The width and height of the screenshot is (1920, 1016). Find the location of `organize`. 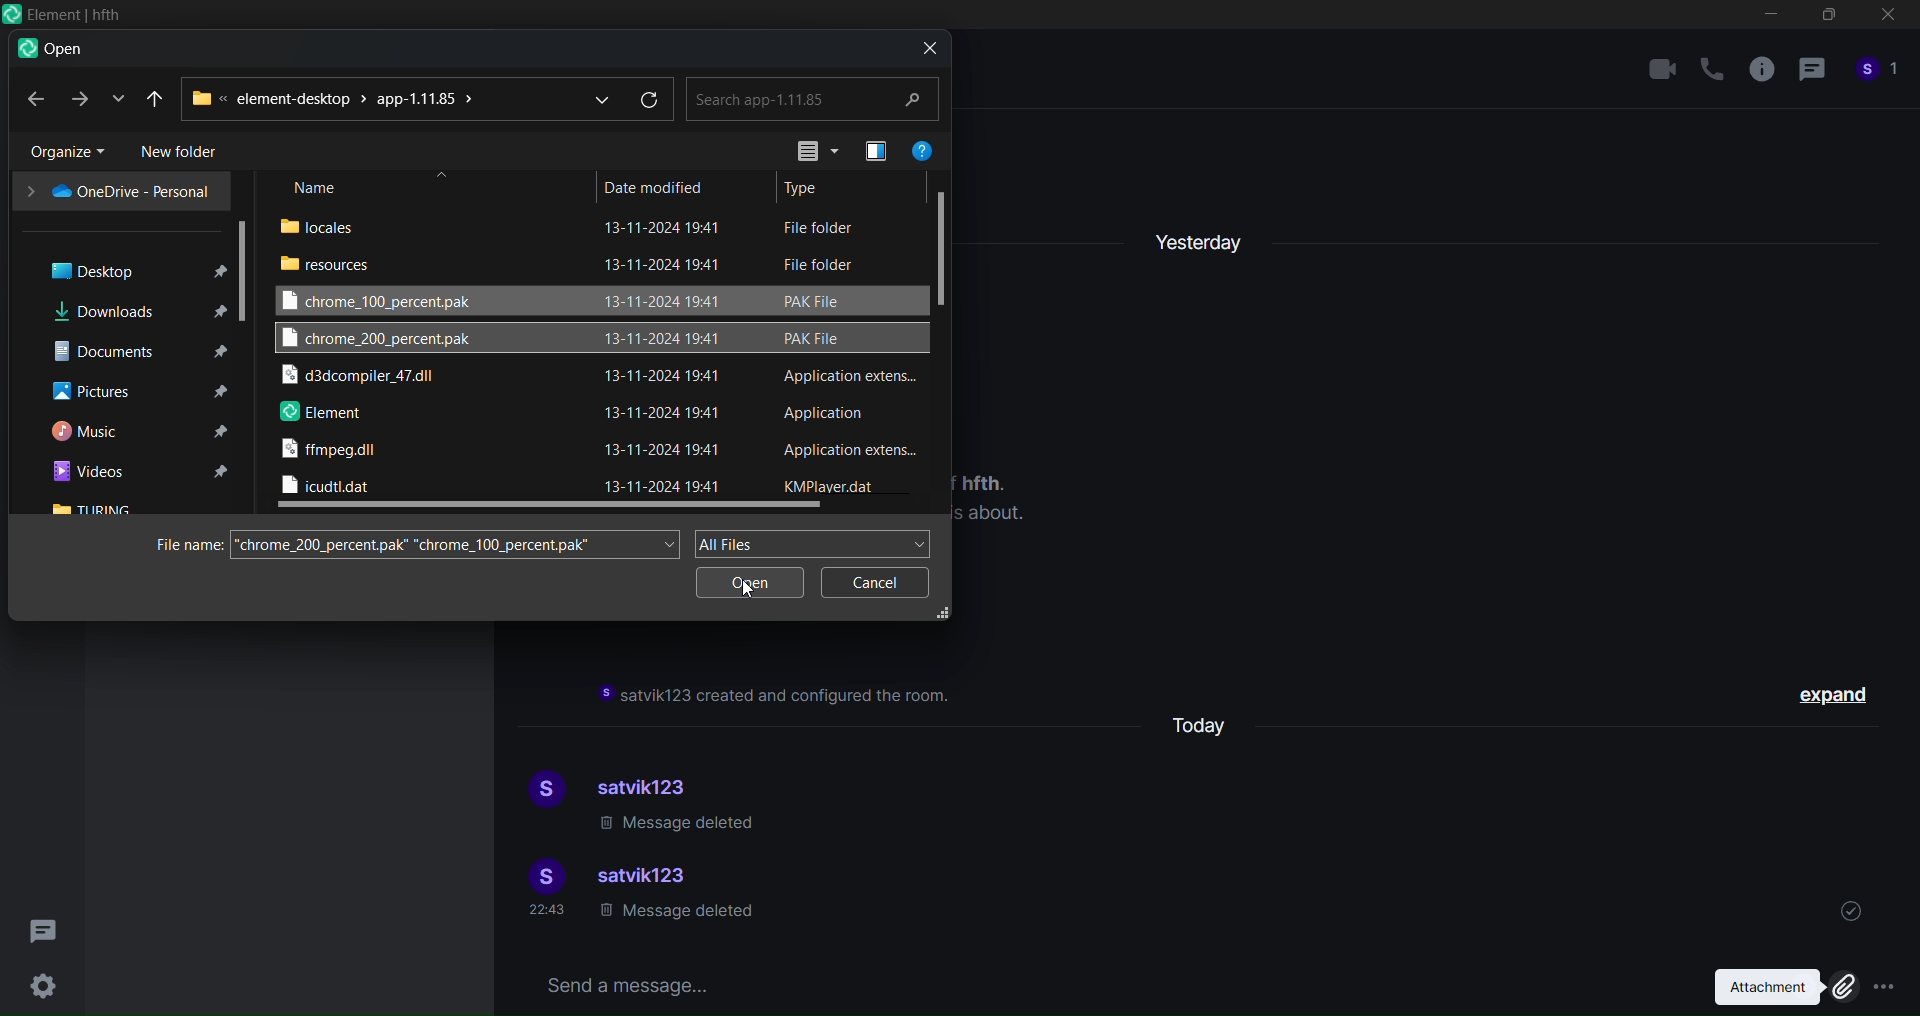

organize is located at coordinates (59, 151).